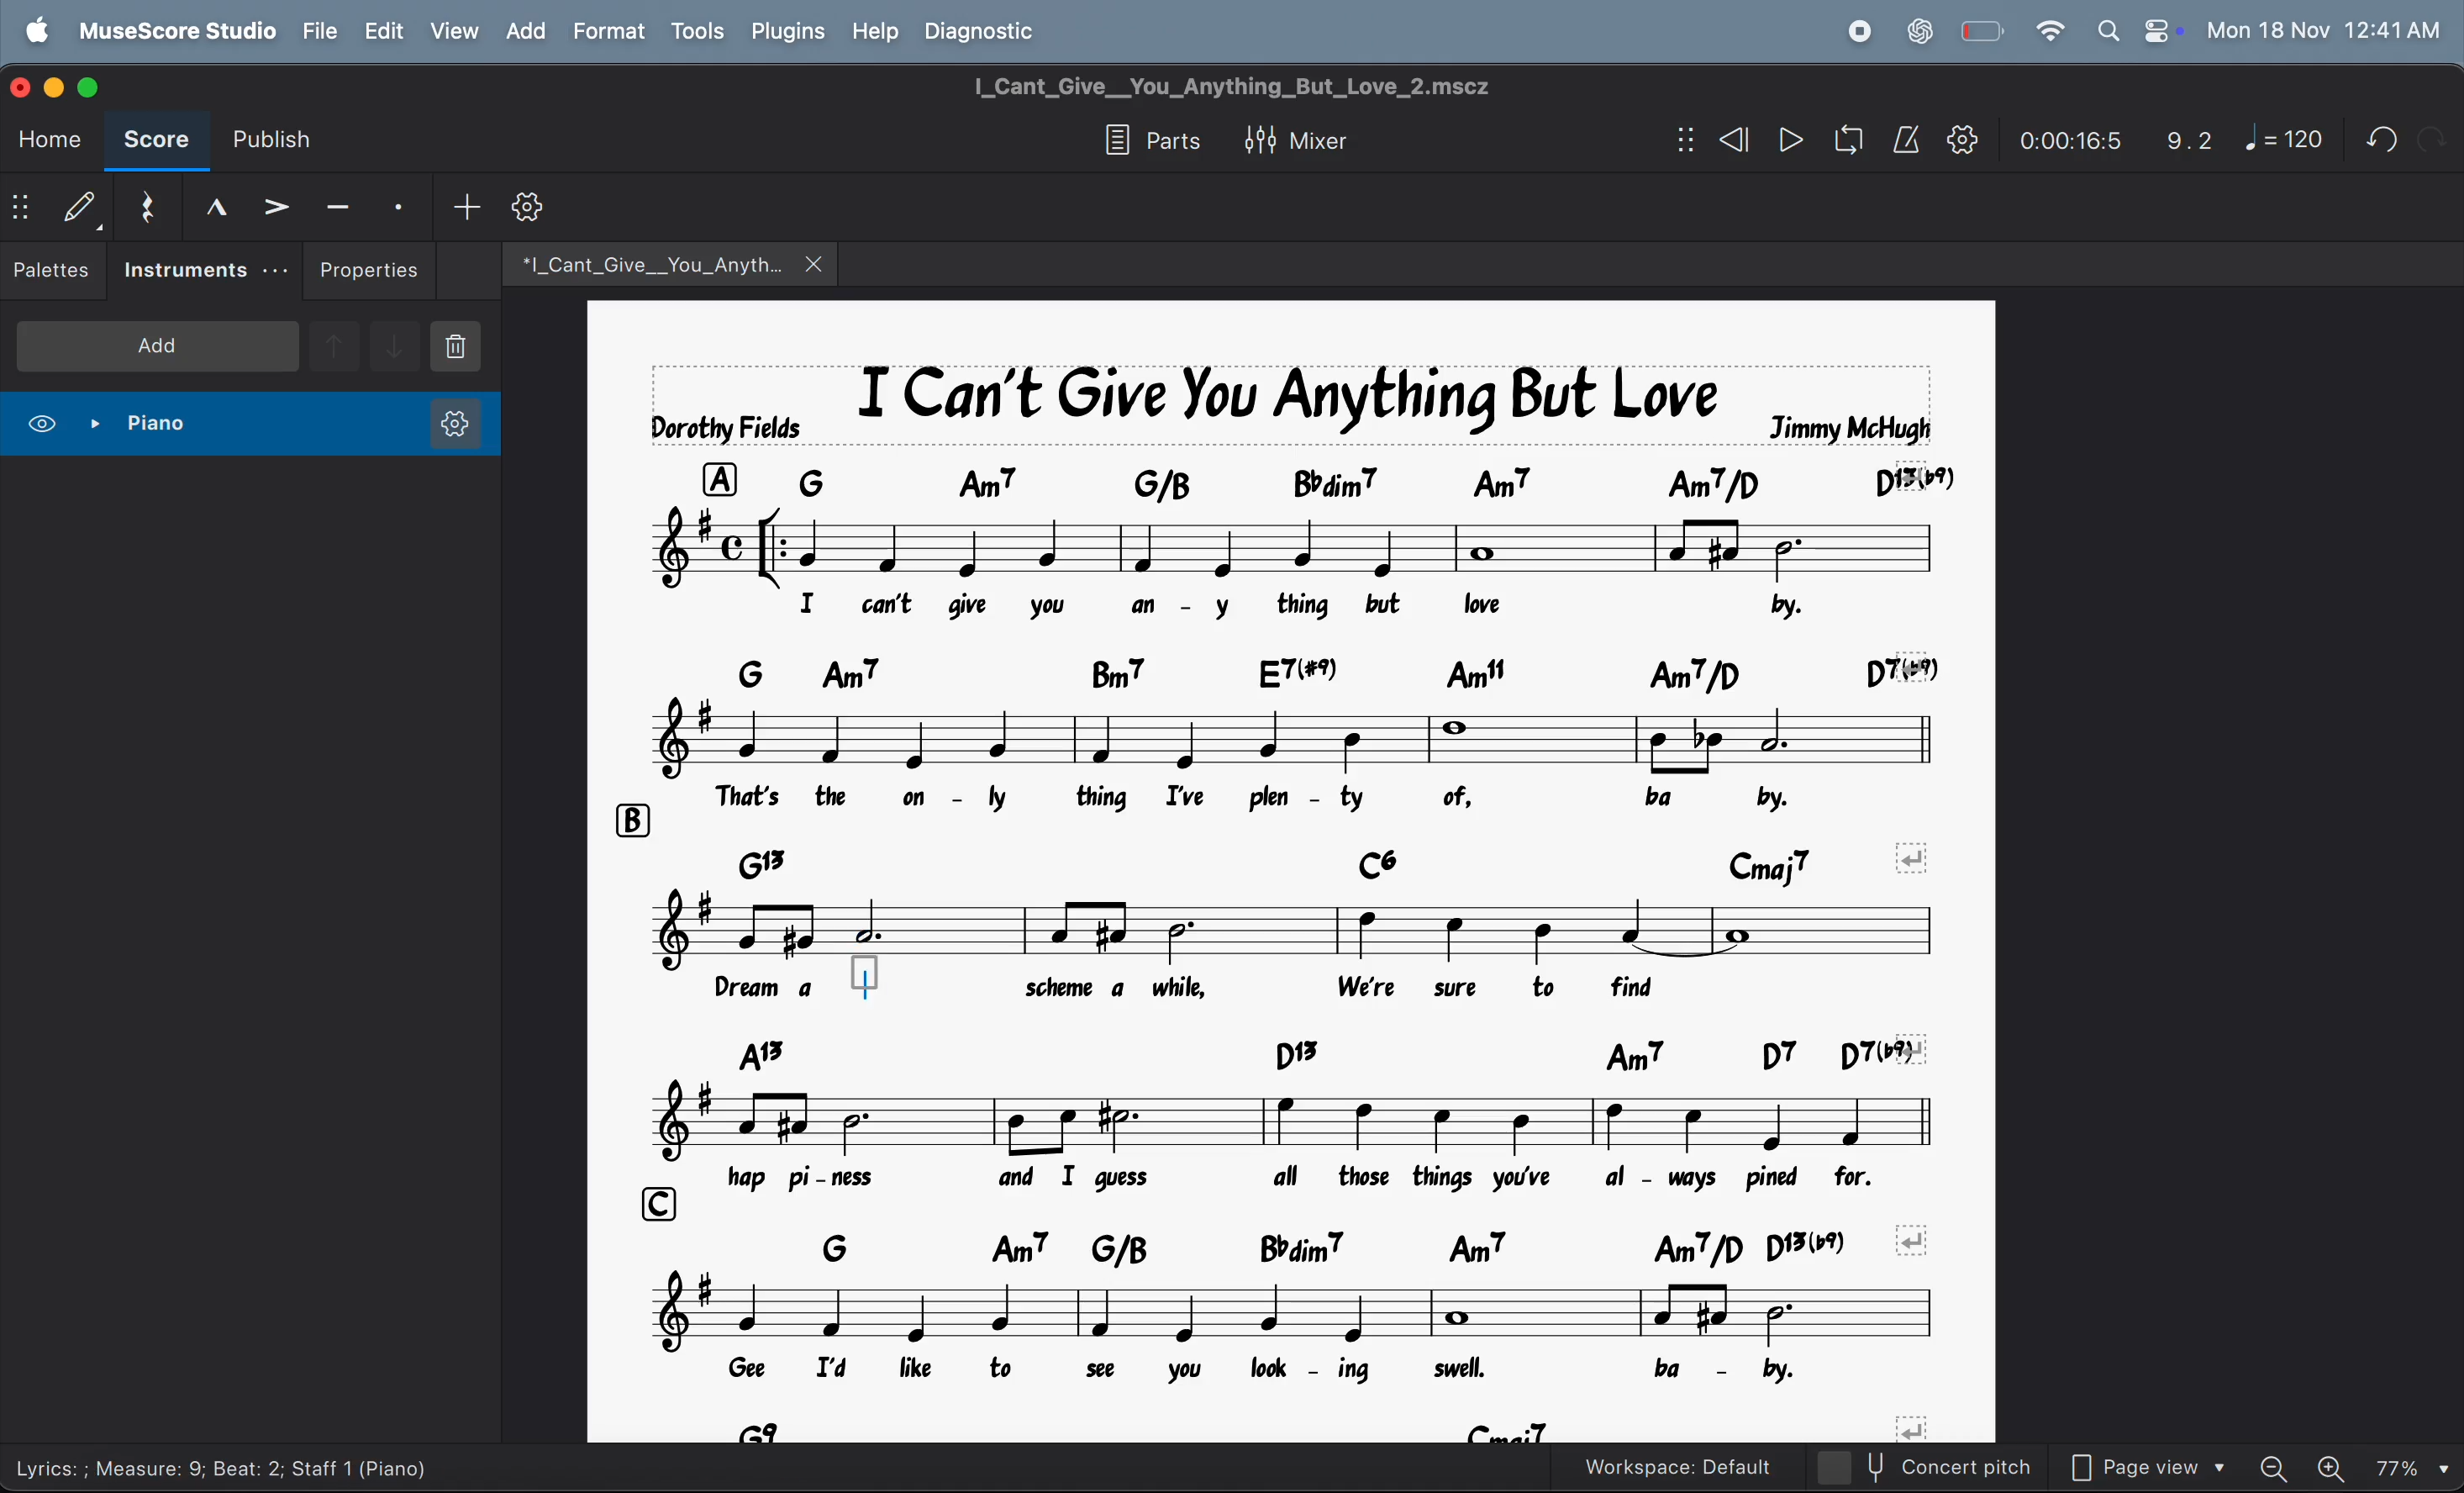  Describe the element at coordinates (819, 263) in the screenshot. I see `close` at that location.